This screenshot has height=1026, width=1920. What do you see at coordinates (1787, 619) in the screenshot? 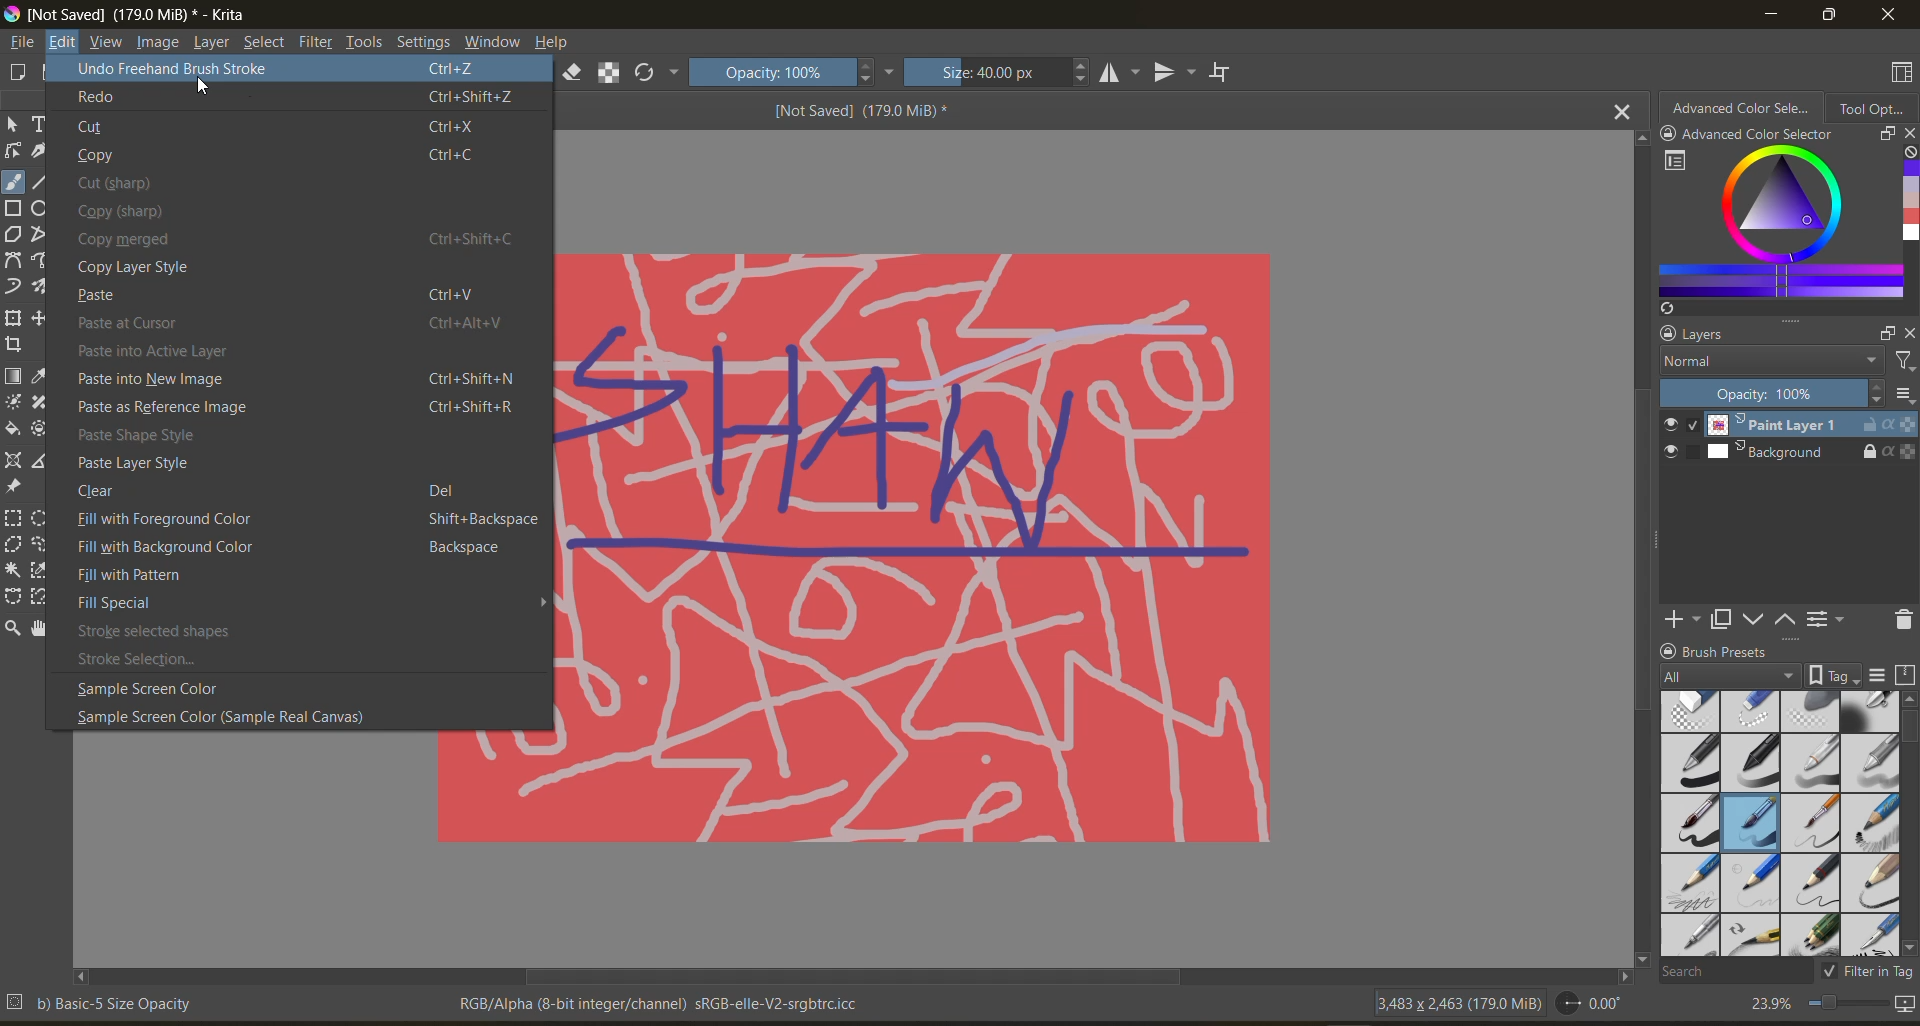
I see `mask up` at bounding box center [1787, 619].